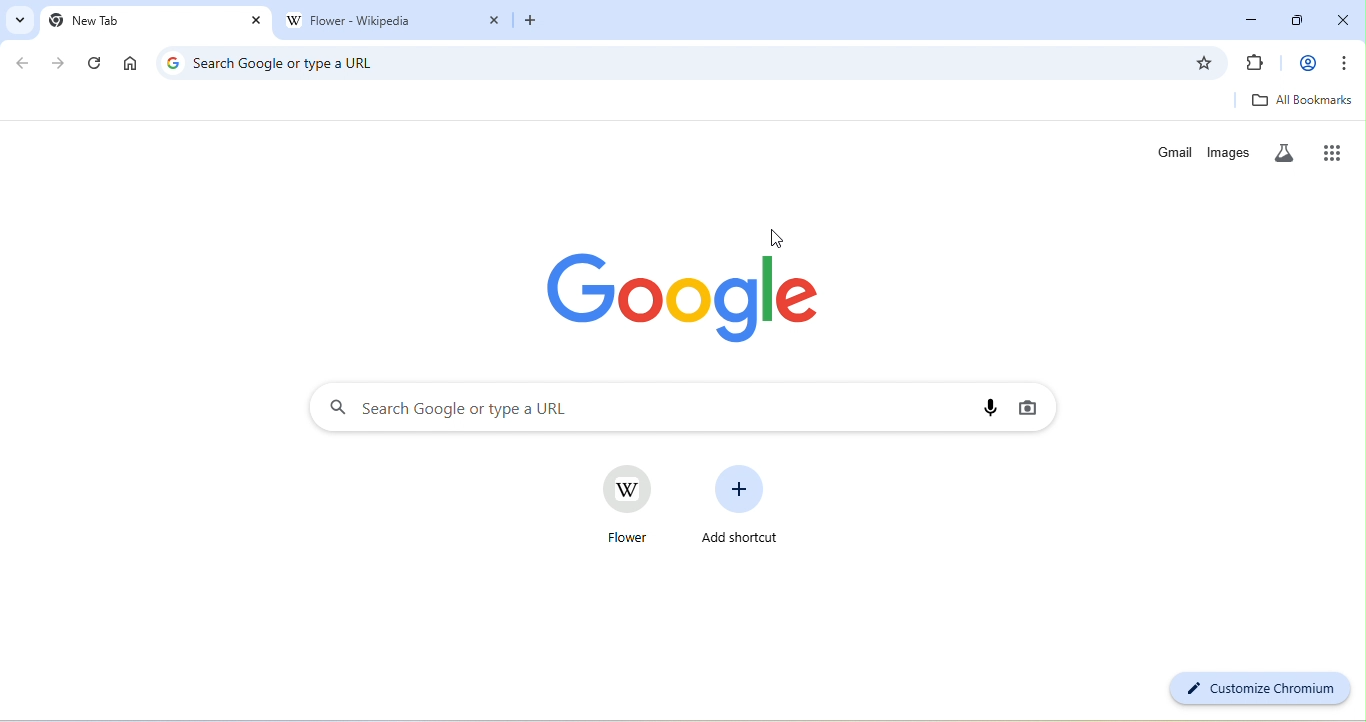 The height and width of the screenshot is (722, 1366). What do you see at coordinates (17, 19) in the screenshot?
I see `search tab` at bounding box center [17, 19].